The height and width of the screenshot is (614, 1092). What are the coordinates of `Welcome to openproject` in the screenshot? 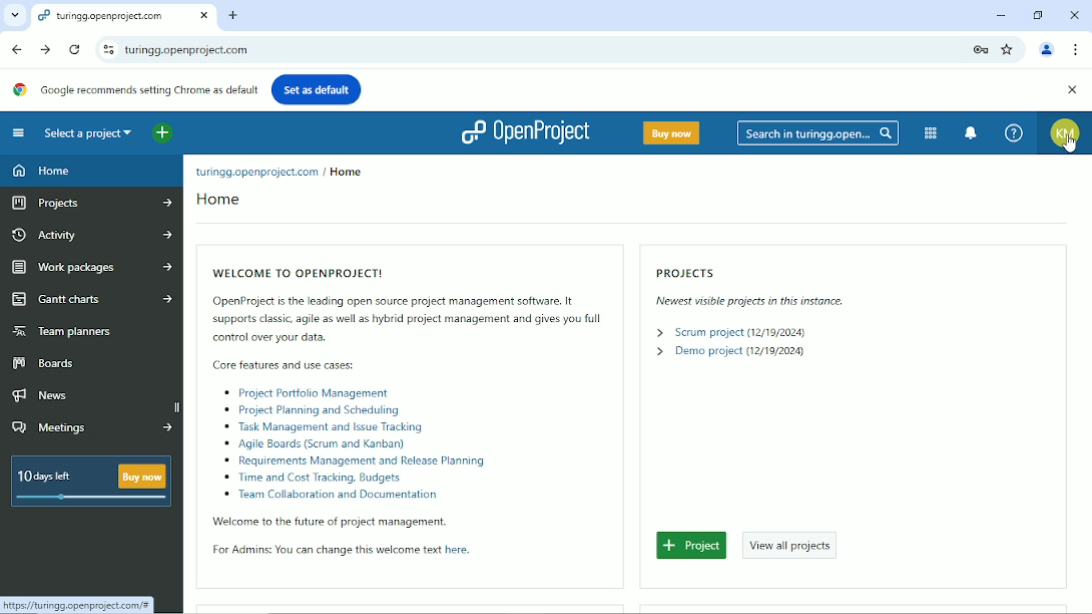 It's located at (315, 270).